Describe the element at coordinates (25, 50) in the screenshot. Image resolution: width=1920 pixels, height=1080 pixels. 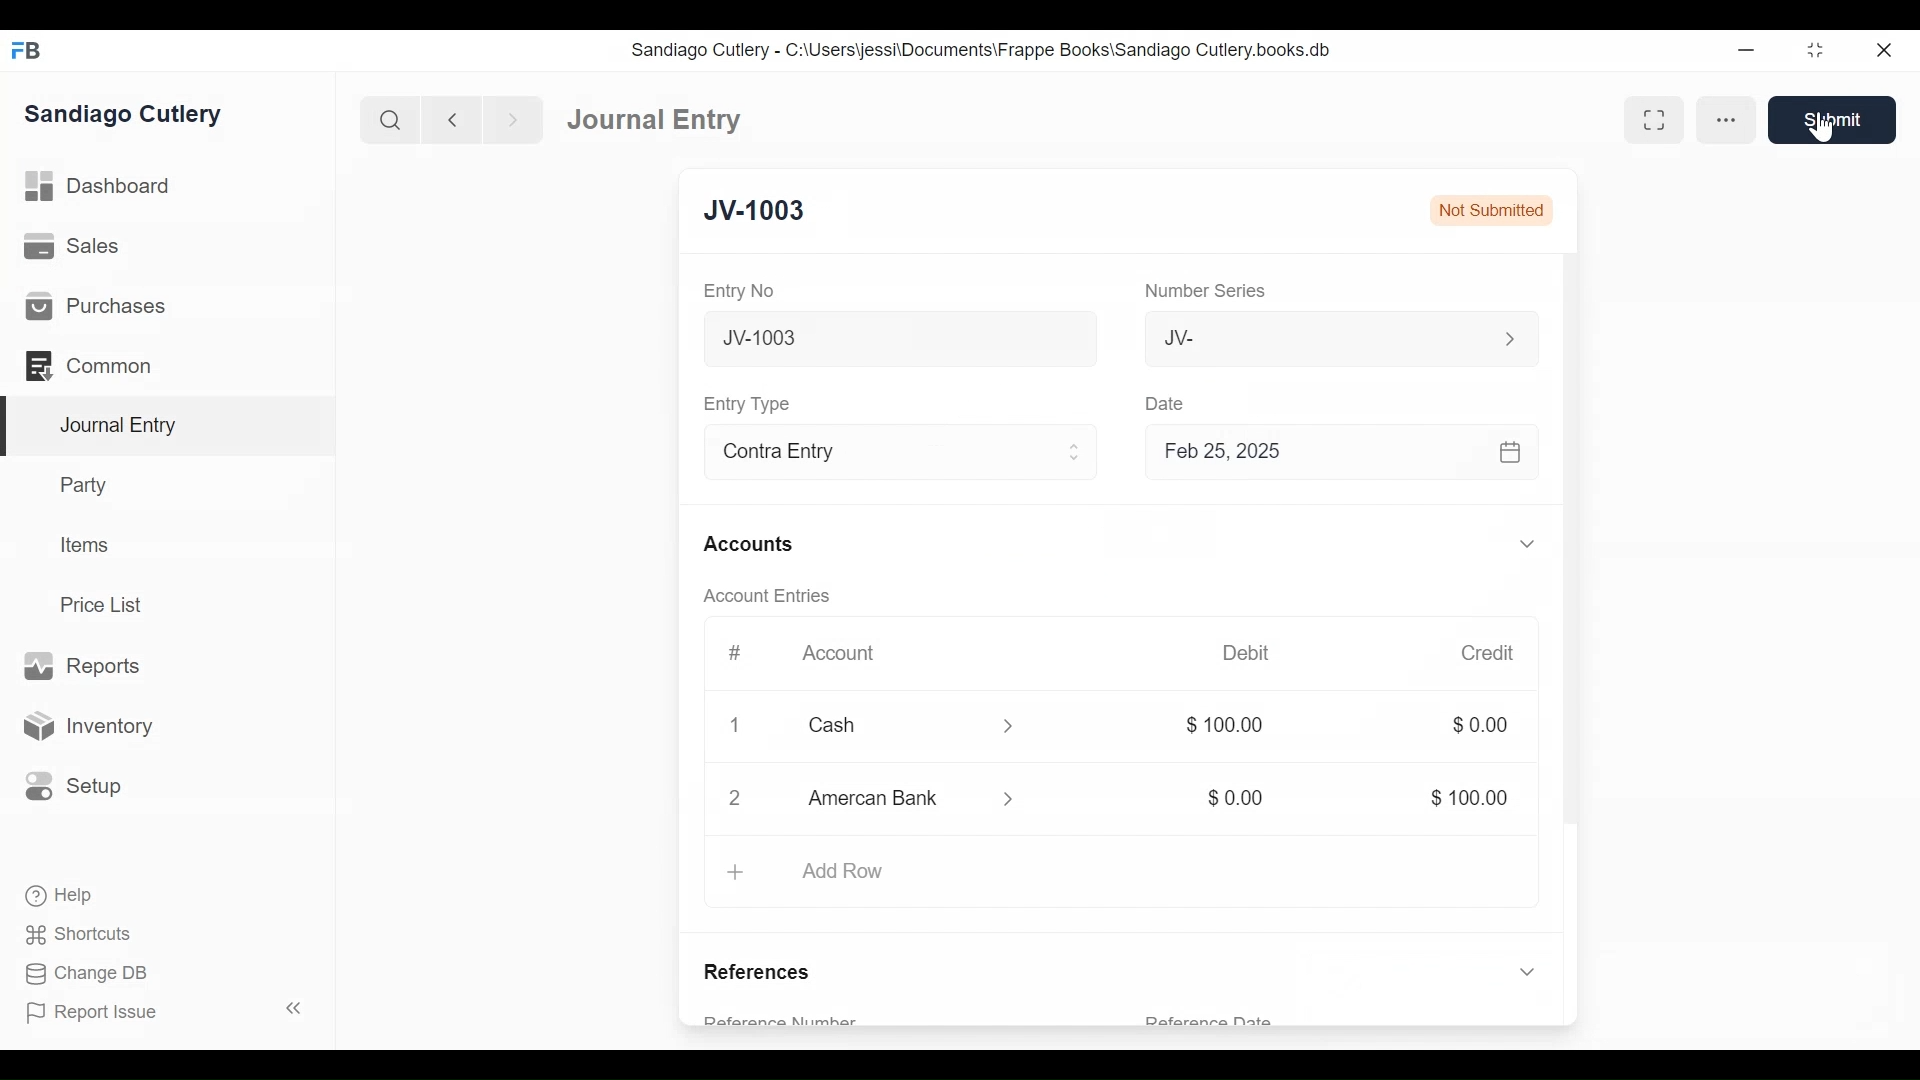
I see `Frappe Books Desktop icon` at that location.